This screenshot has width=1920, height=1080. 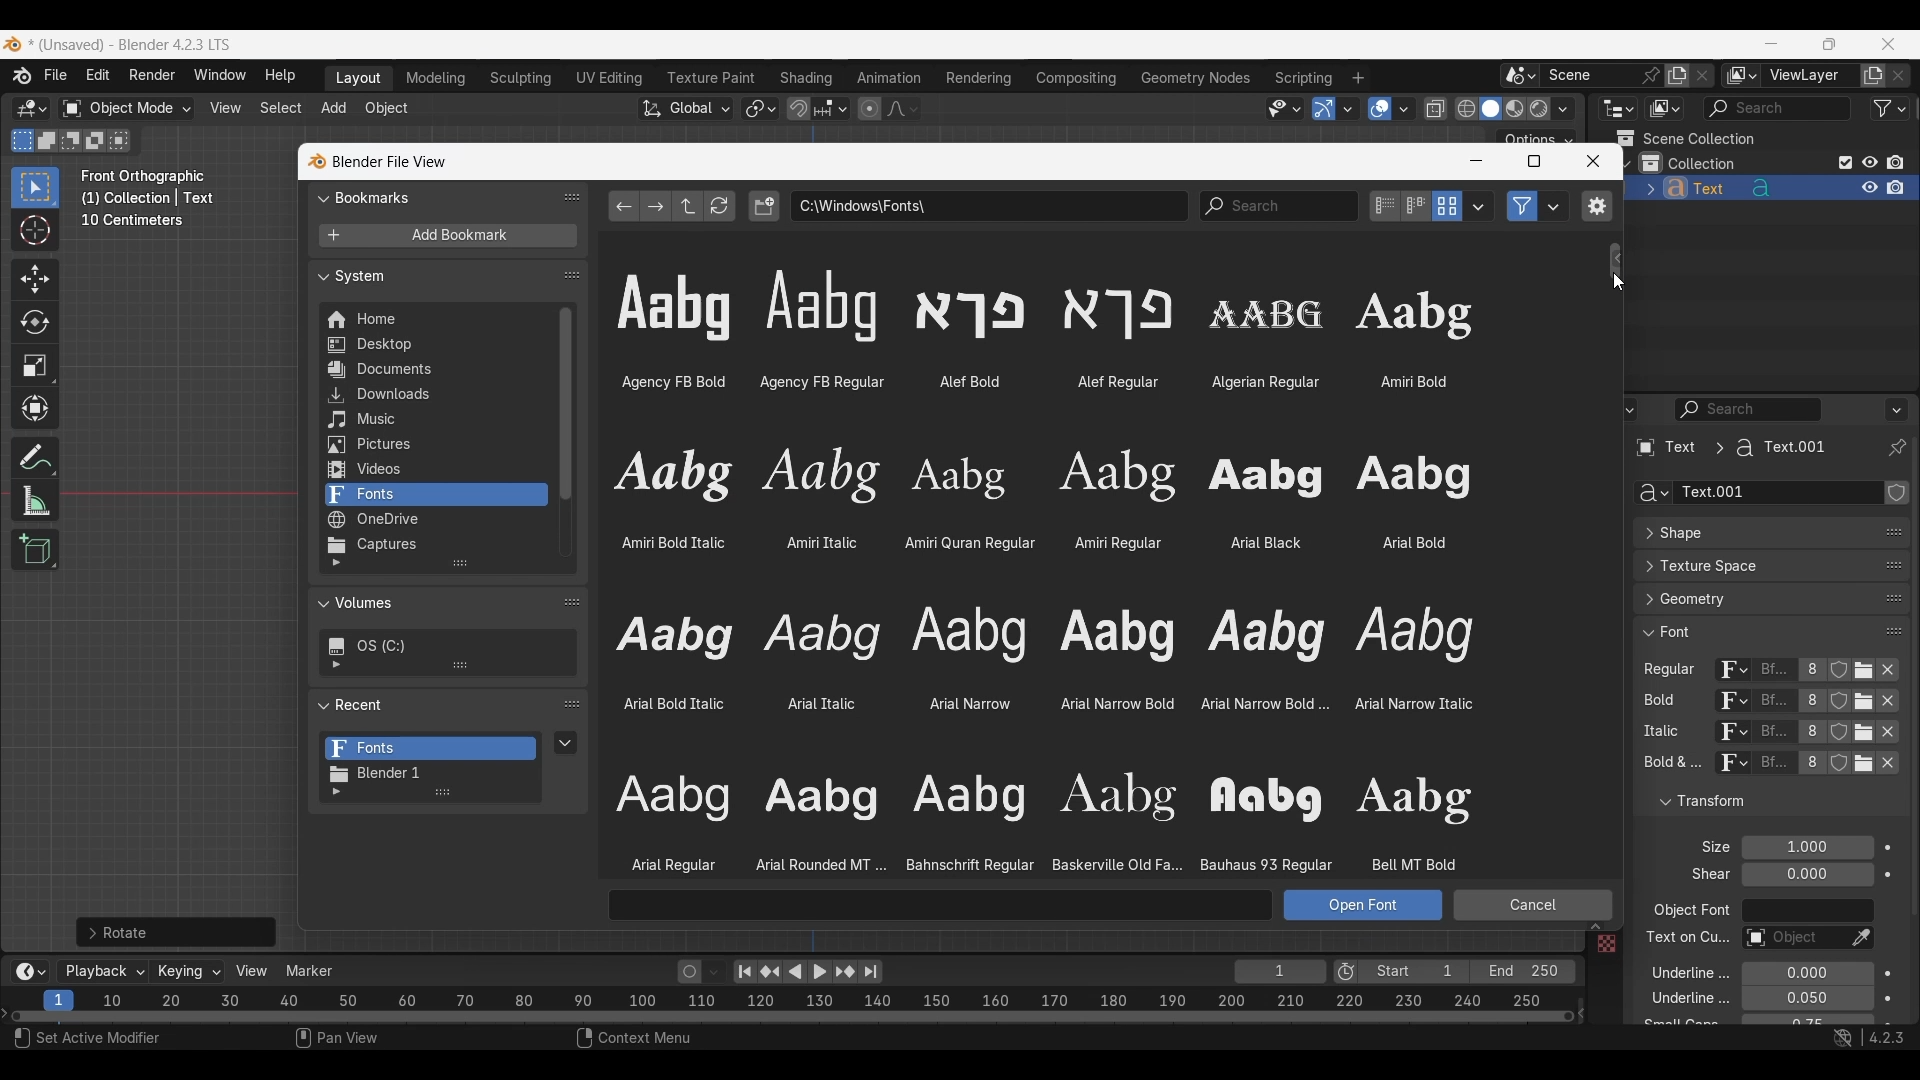 What do you see at coordinates (434, 520) in the screenshot?
I see `OneDrive folder` at bounding box center [434, 520].